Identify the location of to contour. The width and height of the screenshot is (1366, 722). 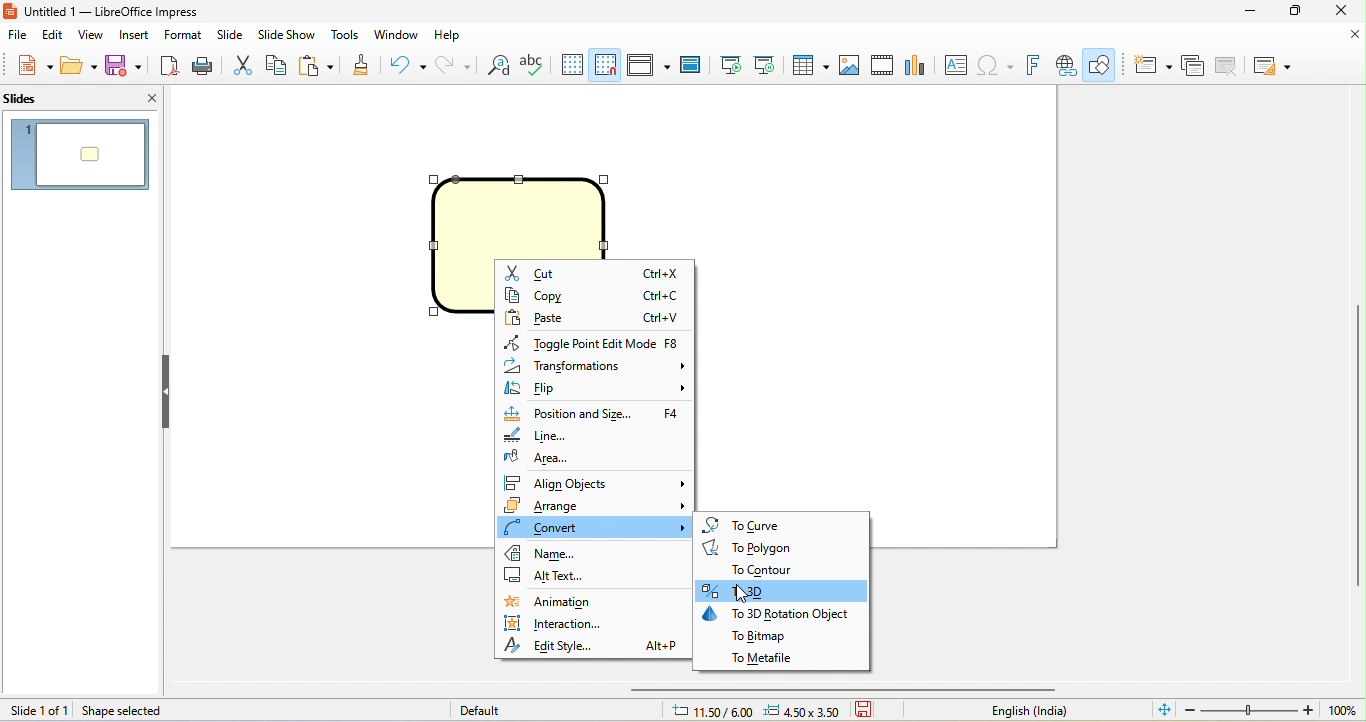
(751, 572).